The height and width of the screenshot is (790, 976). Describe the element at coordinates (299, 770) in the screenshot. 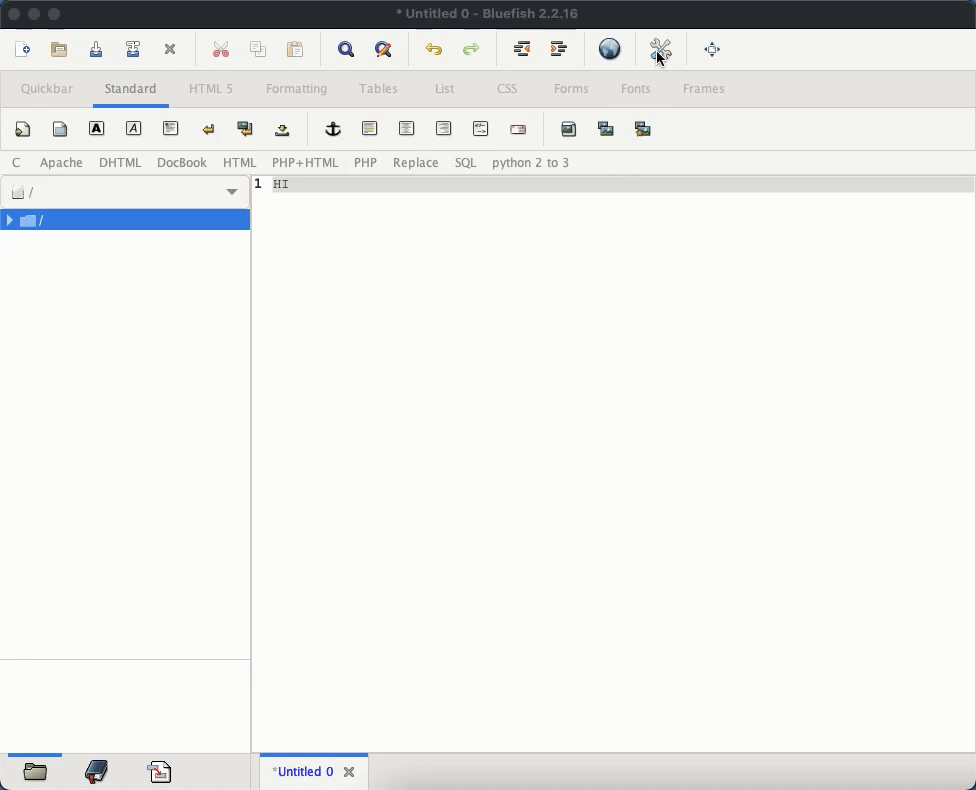

I see `untitled 0` at that location.